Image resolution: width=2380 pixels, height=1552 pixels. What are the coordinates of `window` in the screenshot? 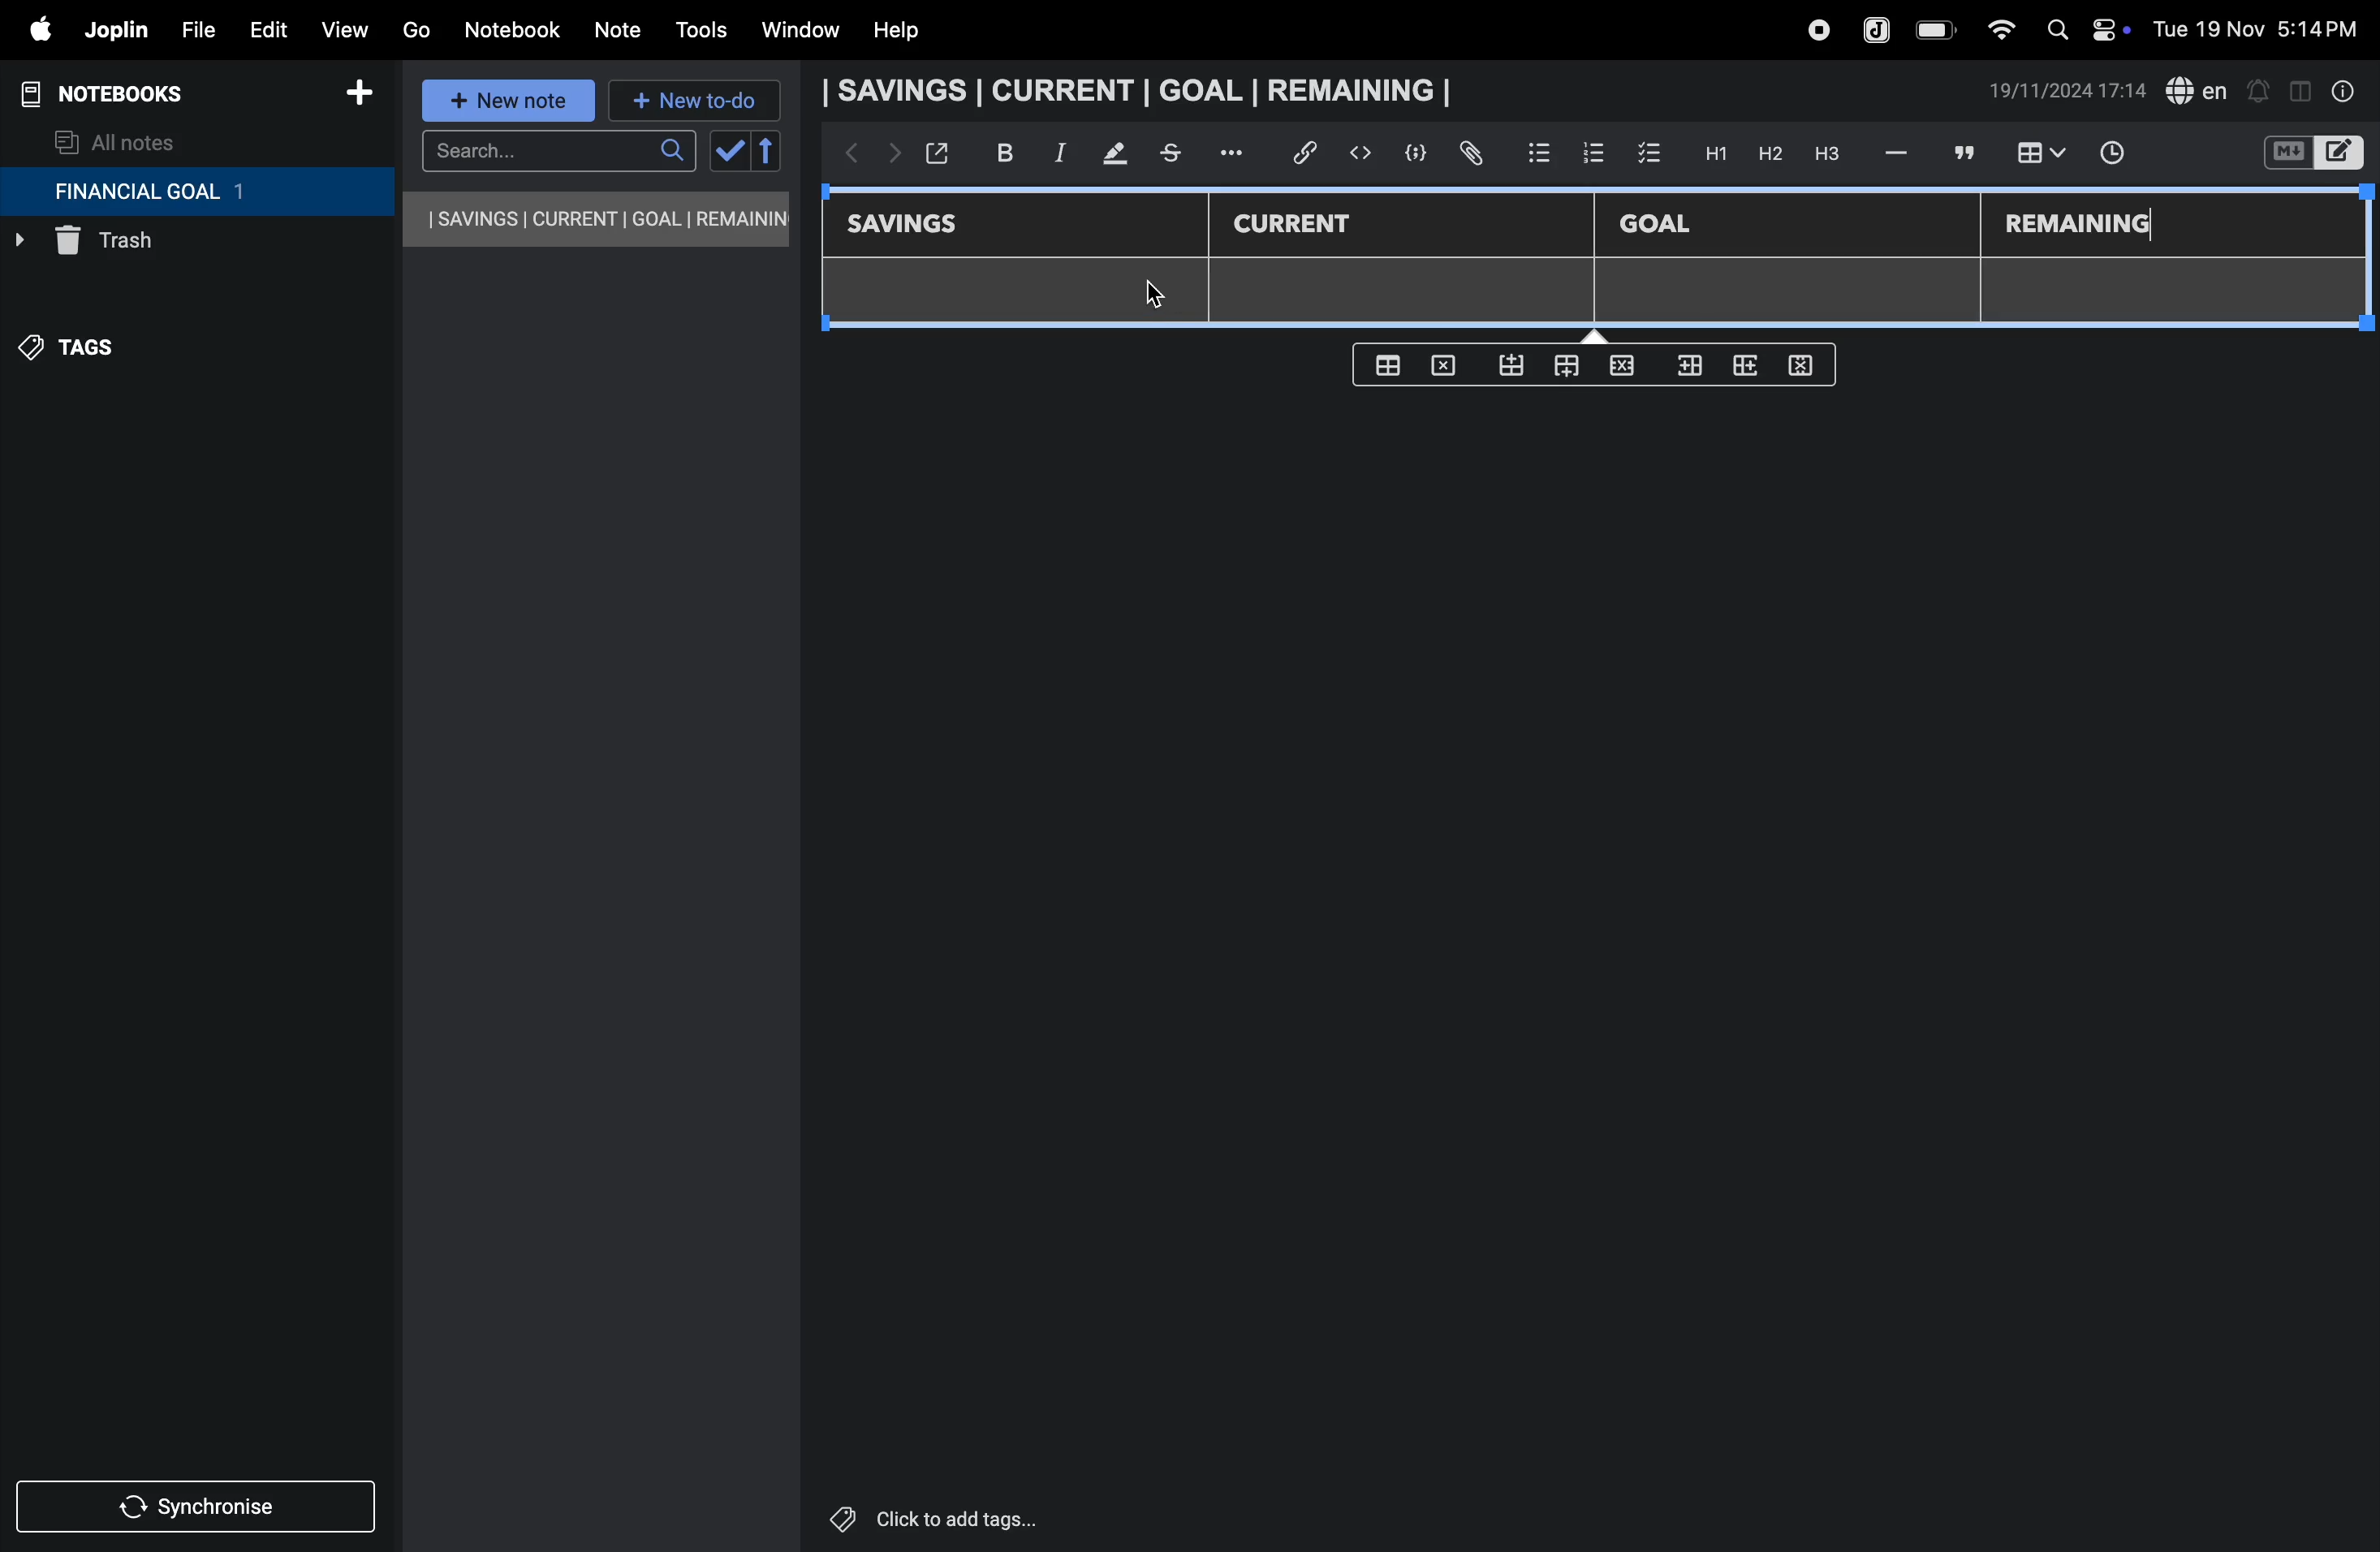 It's located at (798, 31).